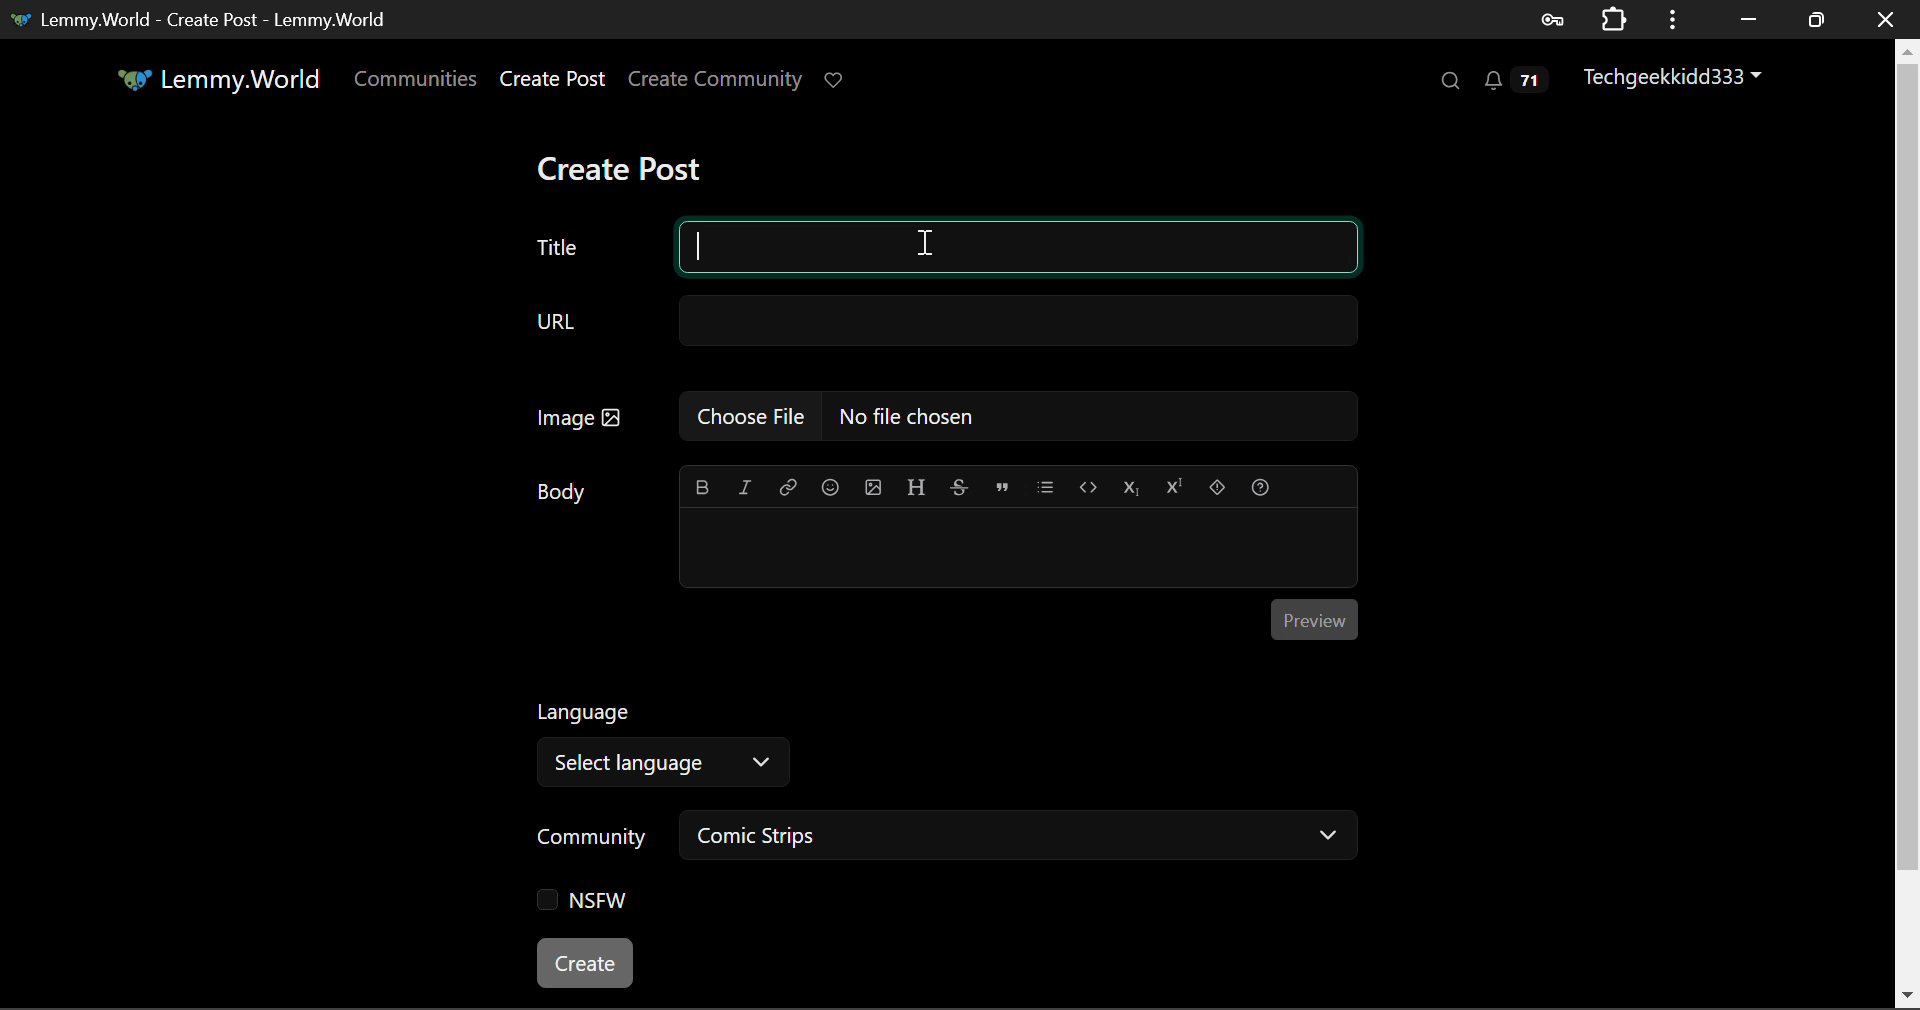 The height and width of the screenshot is (1010, 1920). I want to click on header, so click(916, 484).